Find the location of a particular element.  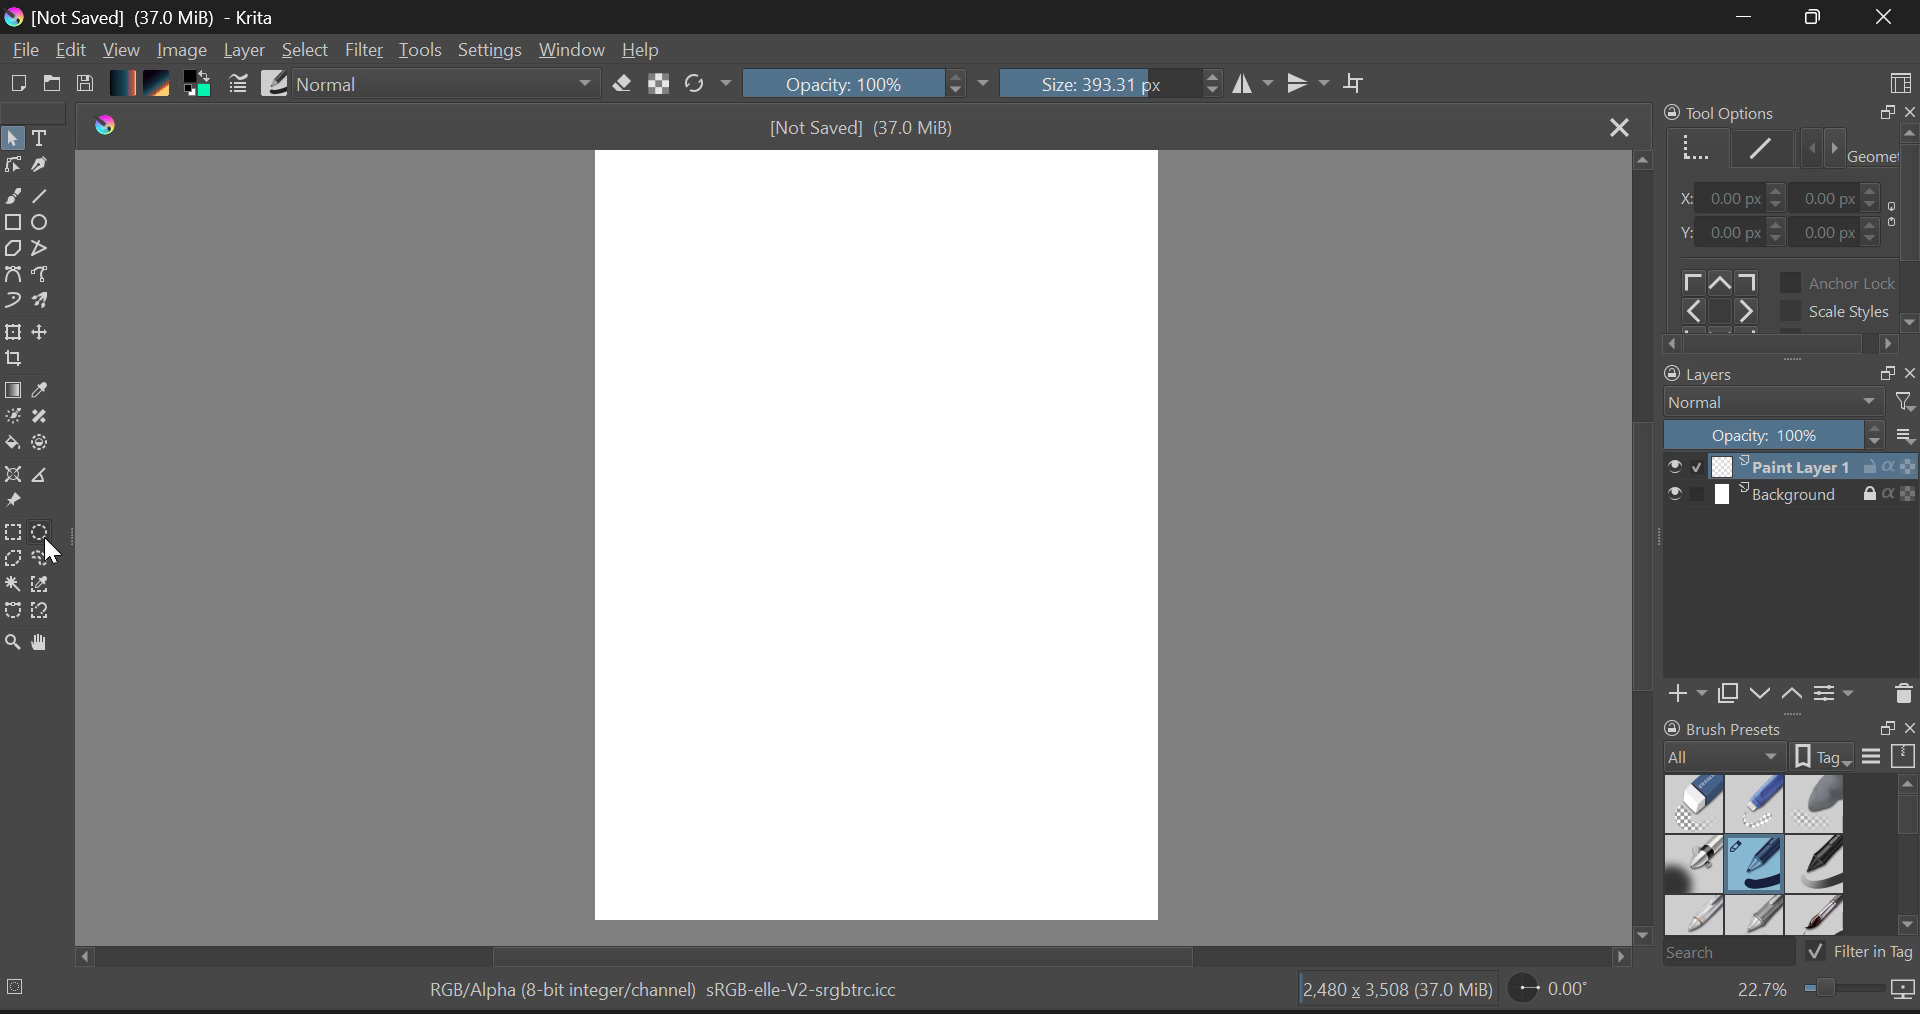

Image is located at coordinates (182, 49).